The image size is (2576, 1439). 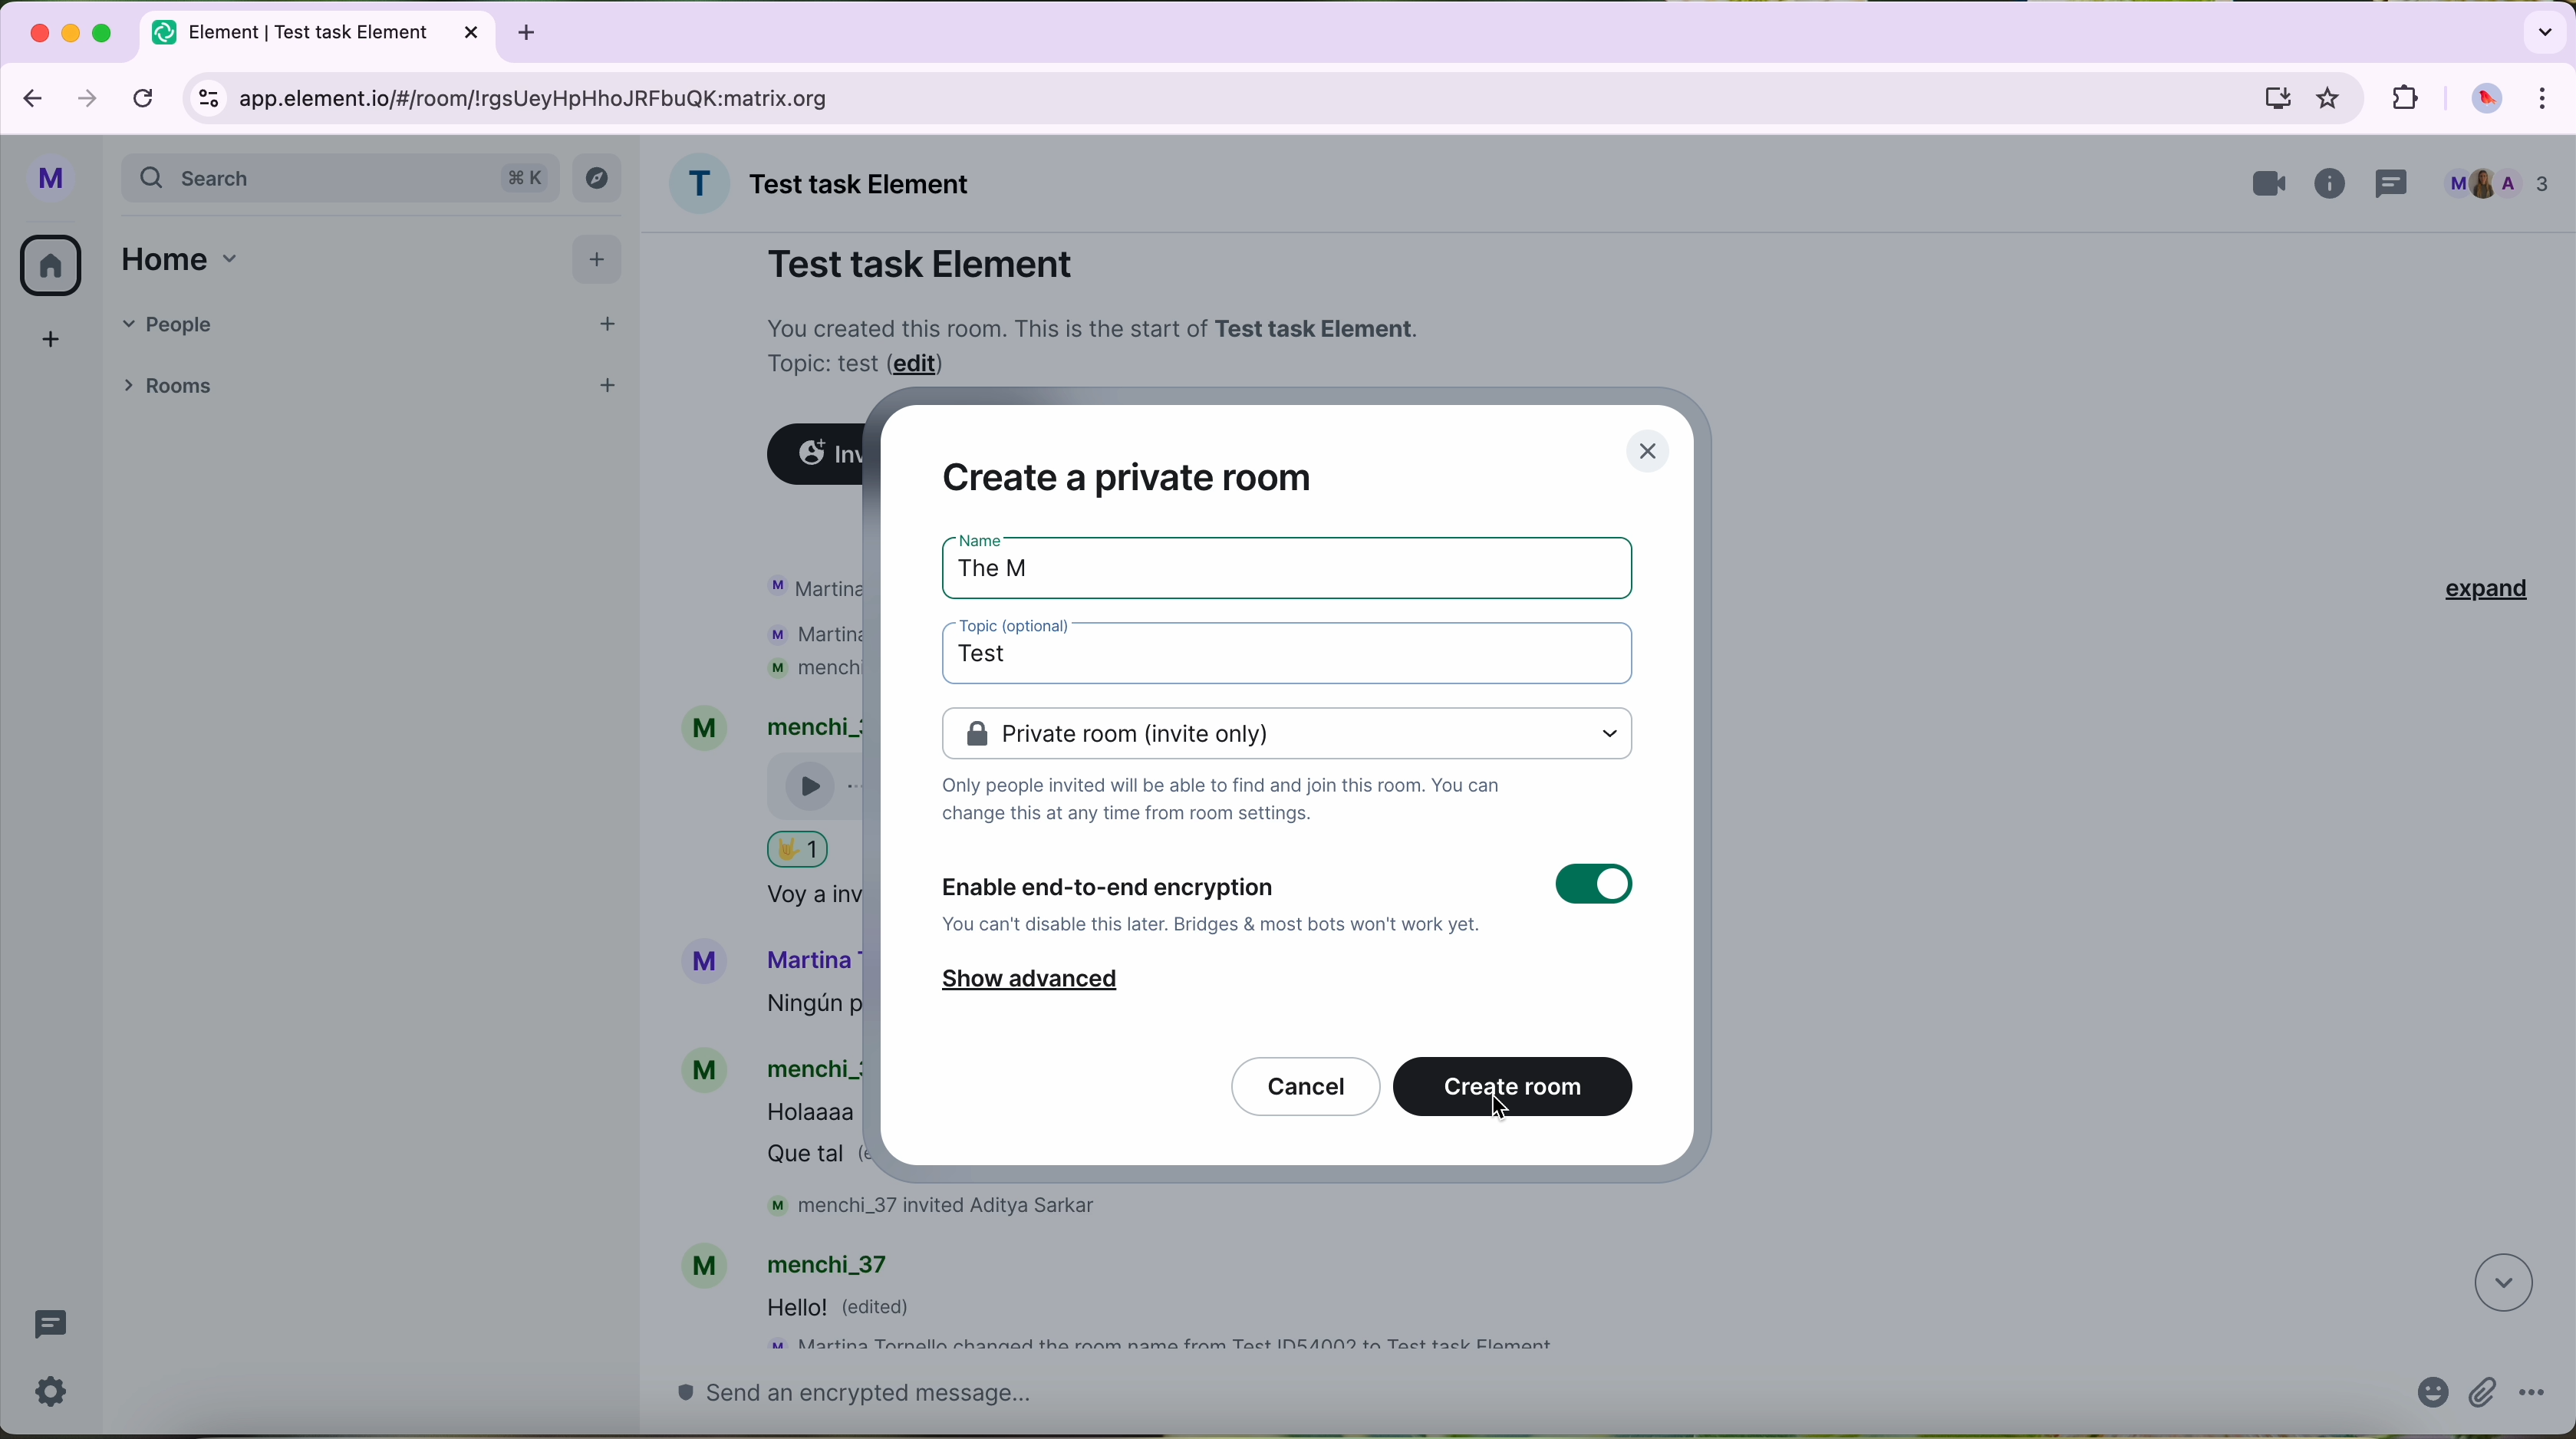 What do you see at coordinates (2475, 588) in the screenshot?
I see `expand` at bounding box center [2475, 588].